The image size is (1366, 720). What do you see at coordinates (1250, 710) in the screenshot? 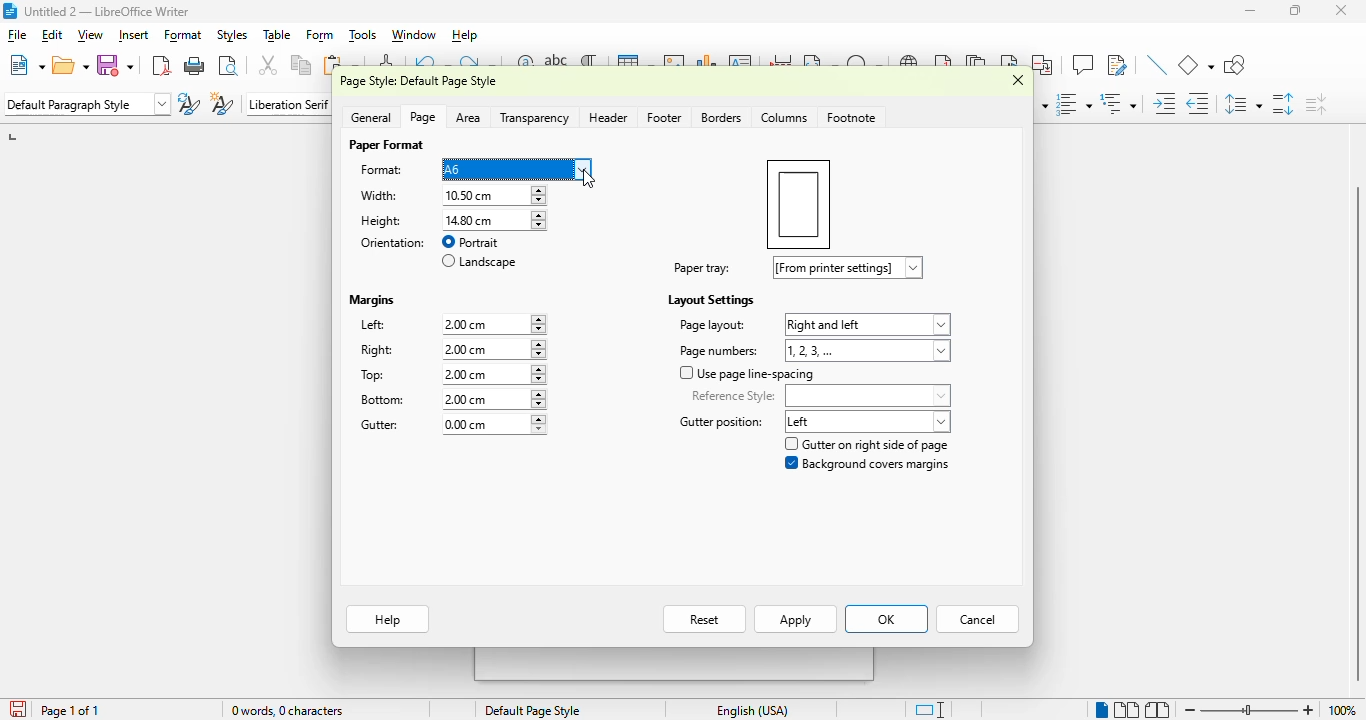
I see `zoom slider` at bounding box center [1250, 710].